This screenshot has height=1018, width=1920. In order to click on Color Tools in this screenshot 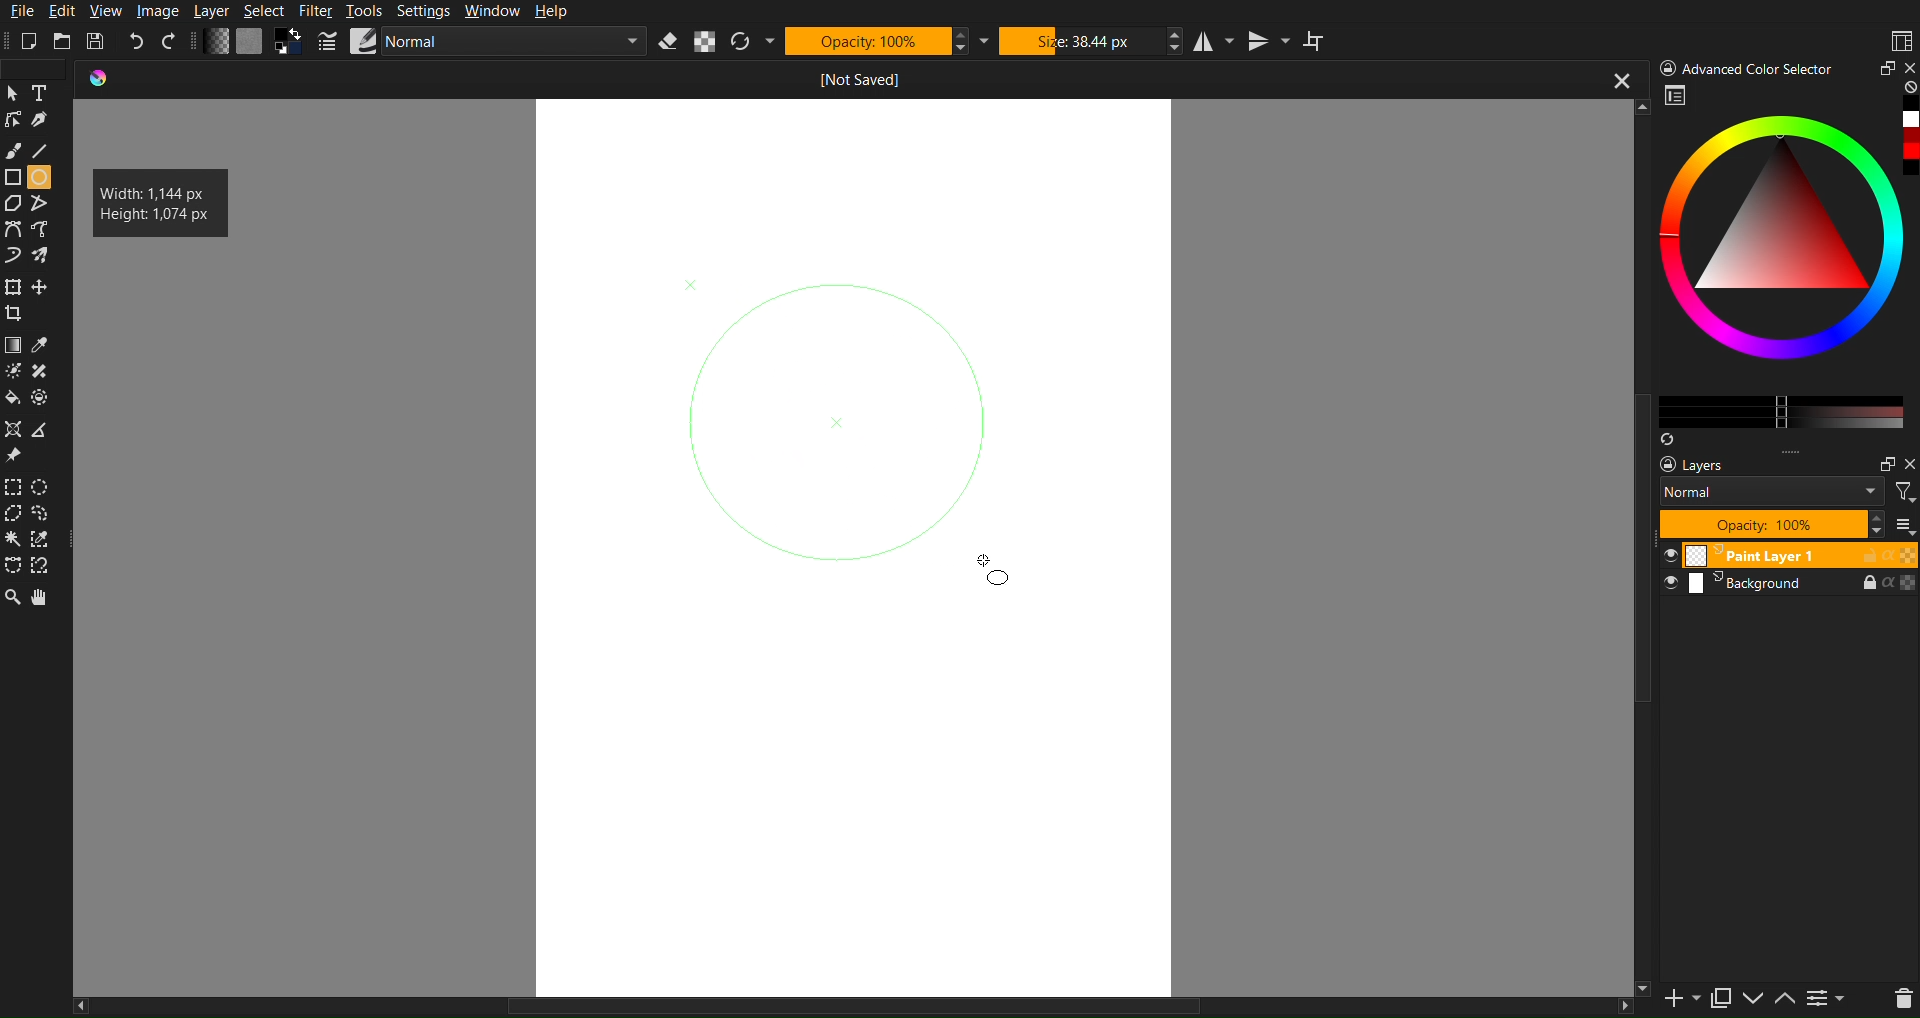, I will do `click(13, 343)`.